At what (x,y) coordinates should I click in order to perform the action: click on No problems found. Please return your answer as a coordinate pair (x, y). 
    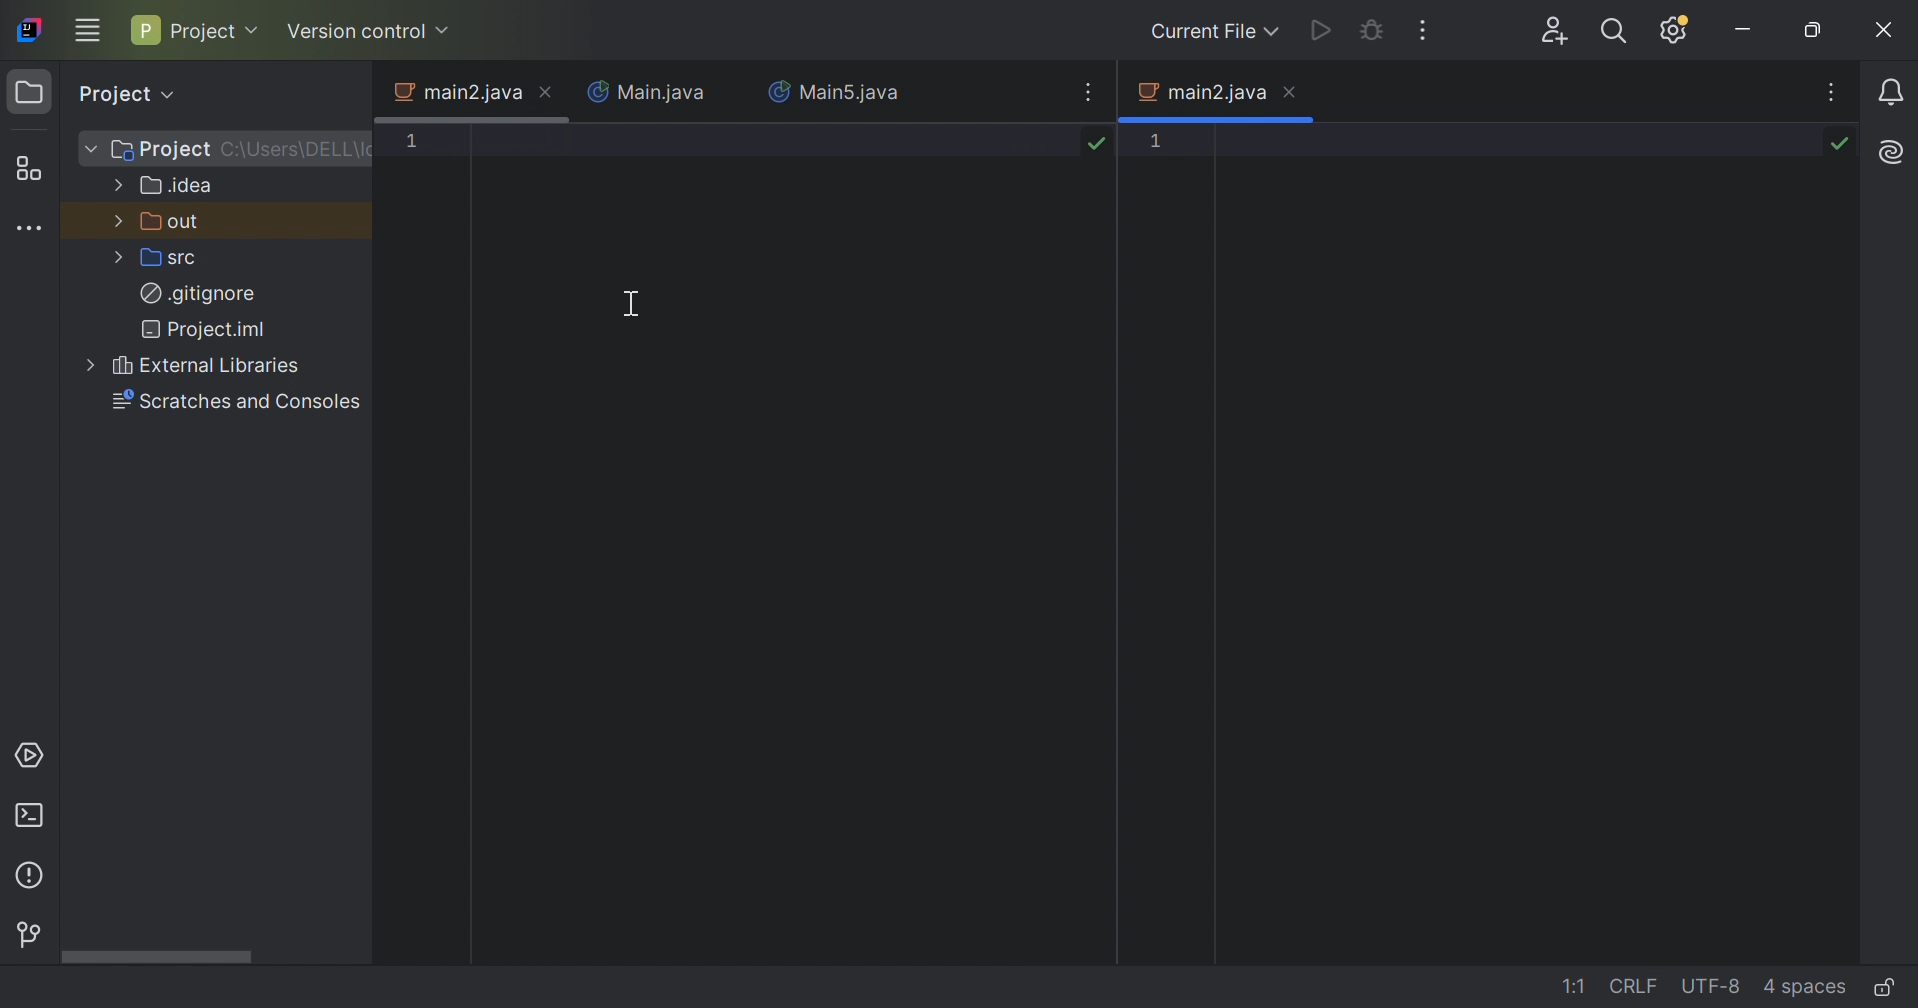
    Looking at the image, I should click on (1839, 142).